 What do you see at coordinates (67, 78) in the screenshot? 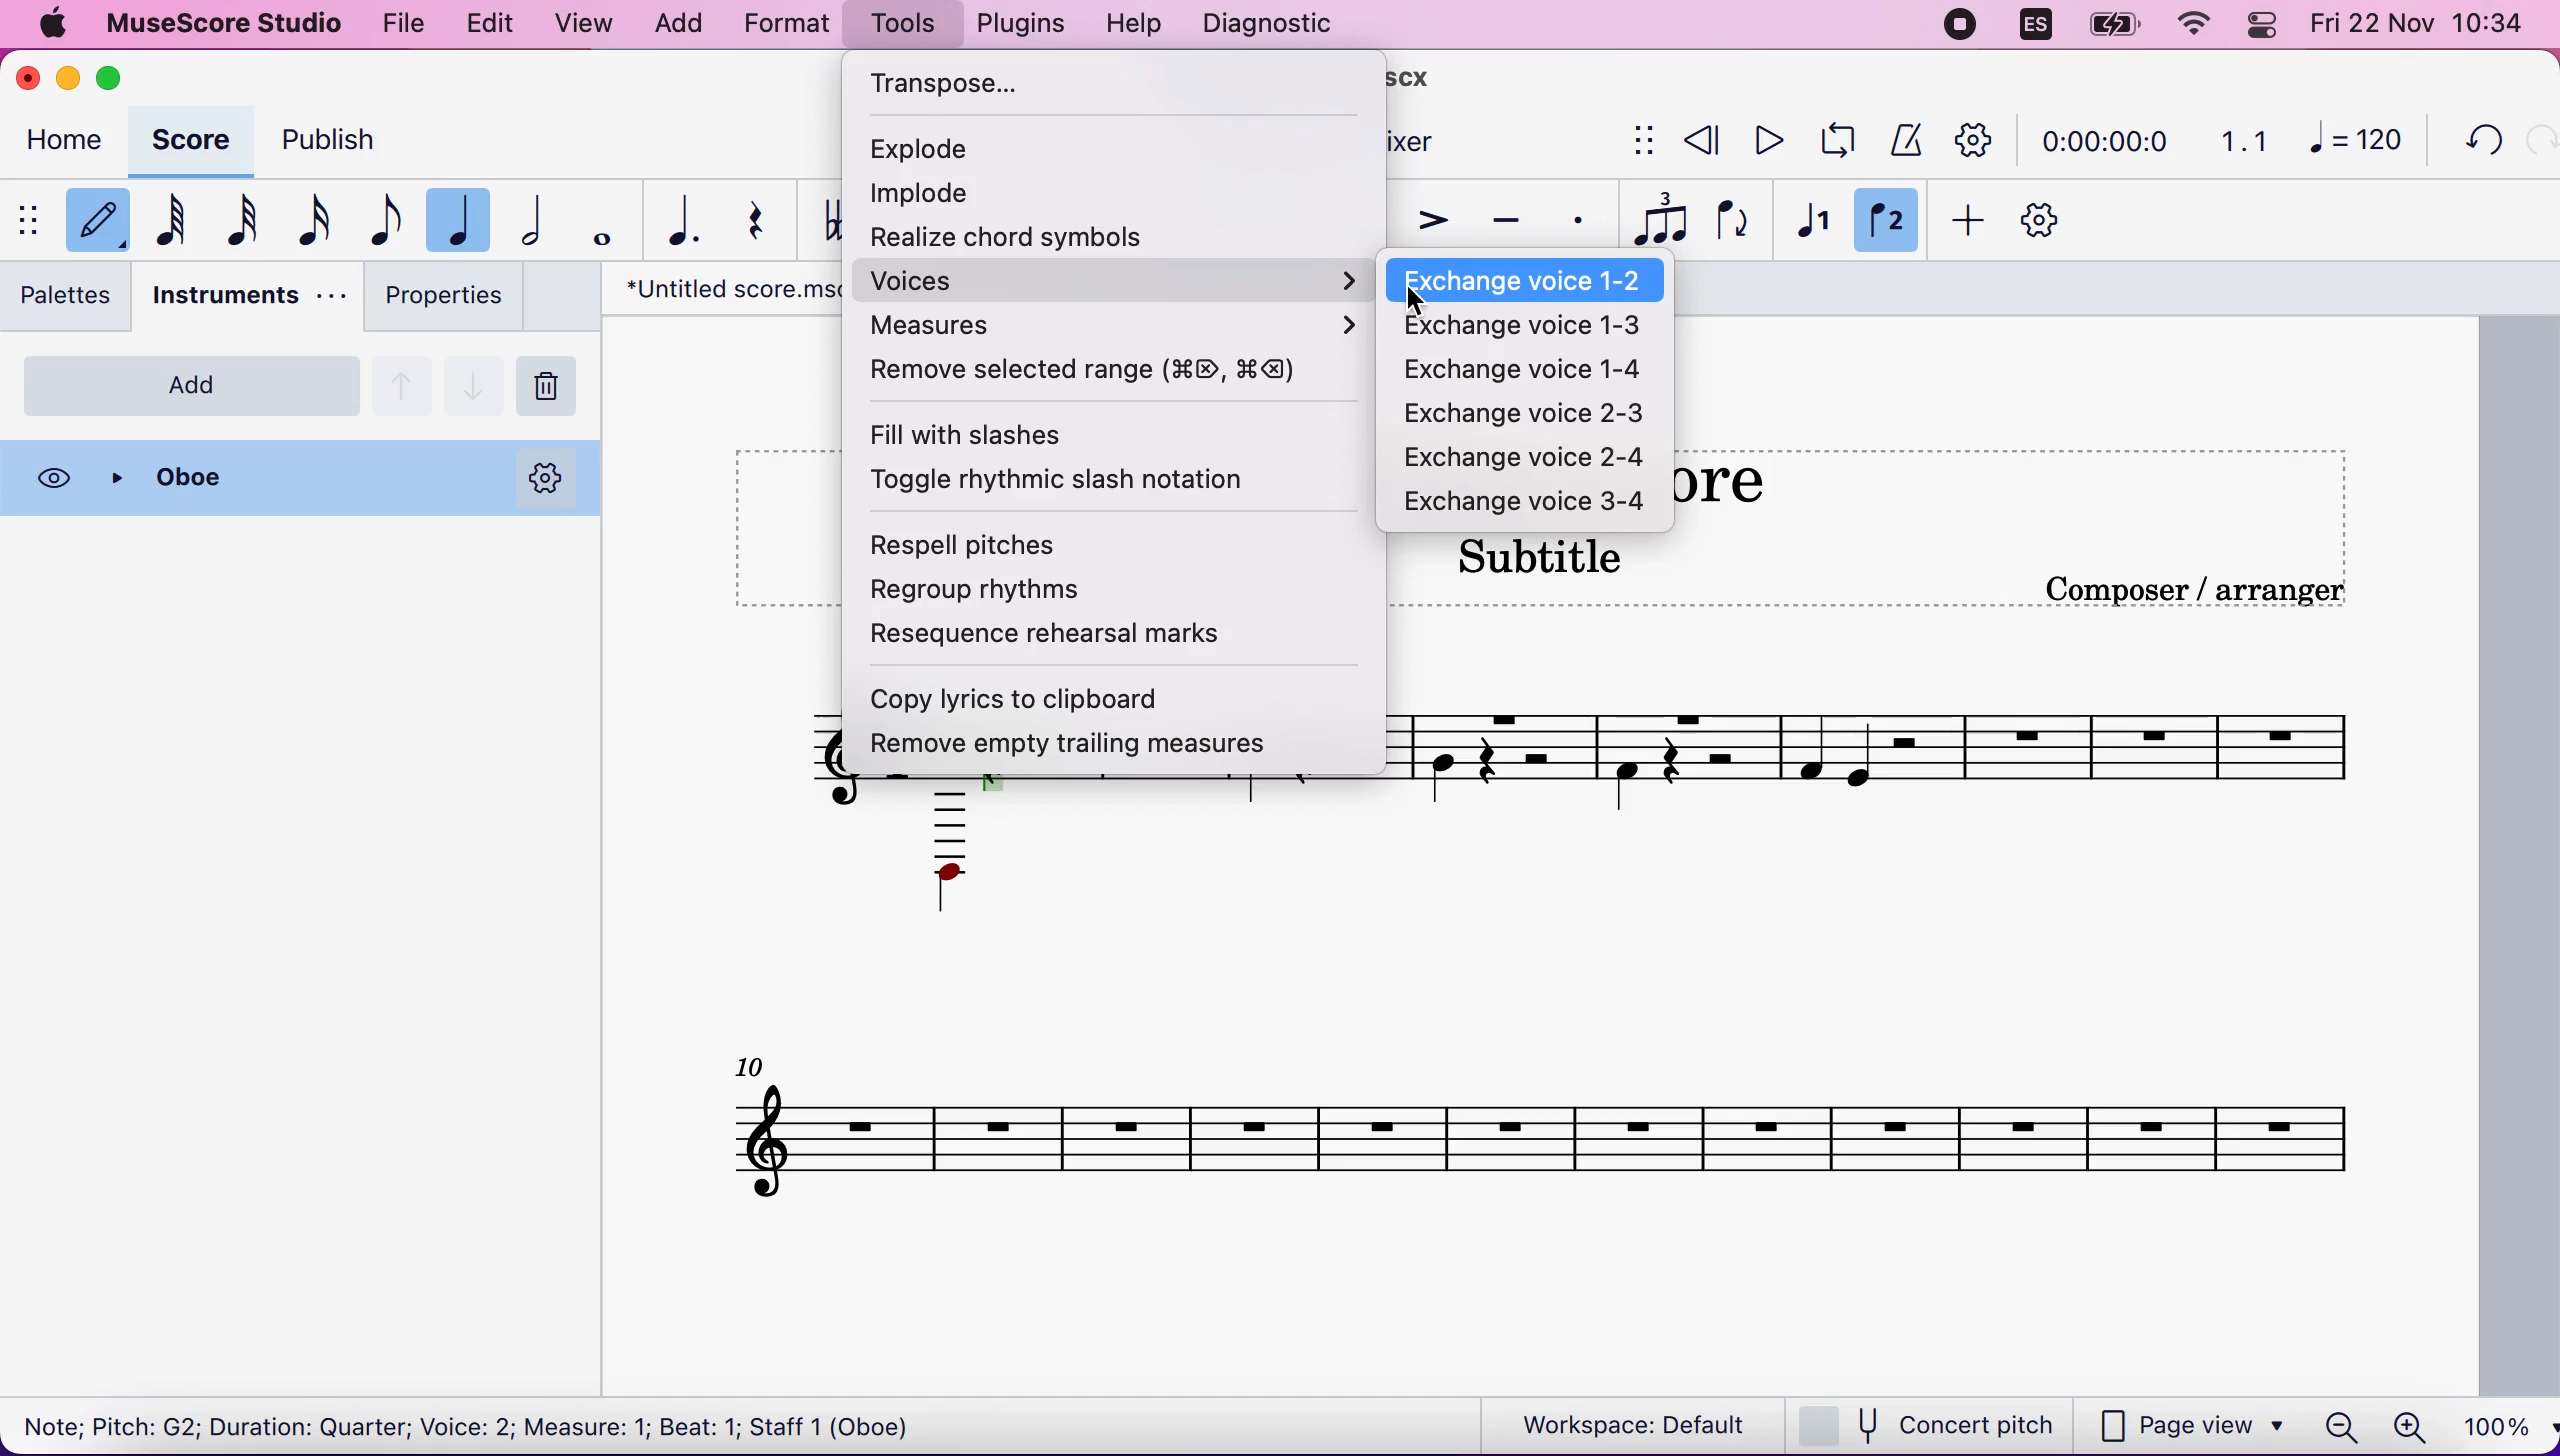
I see `minimize` at bounding box center [67, 78].